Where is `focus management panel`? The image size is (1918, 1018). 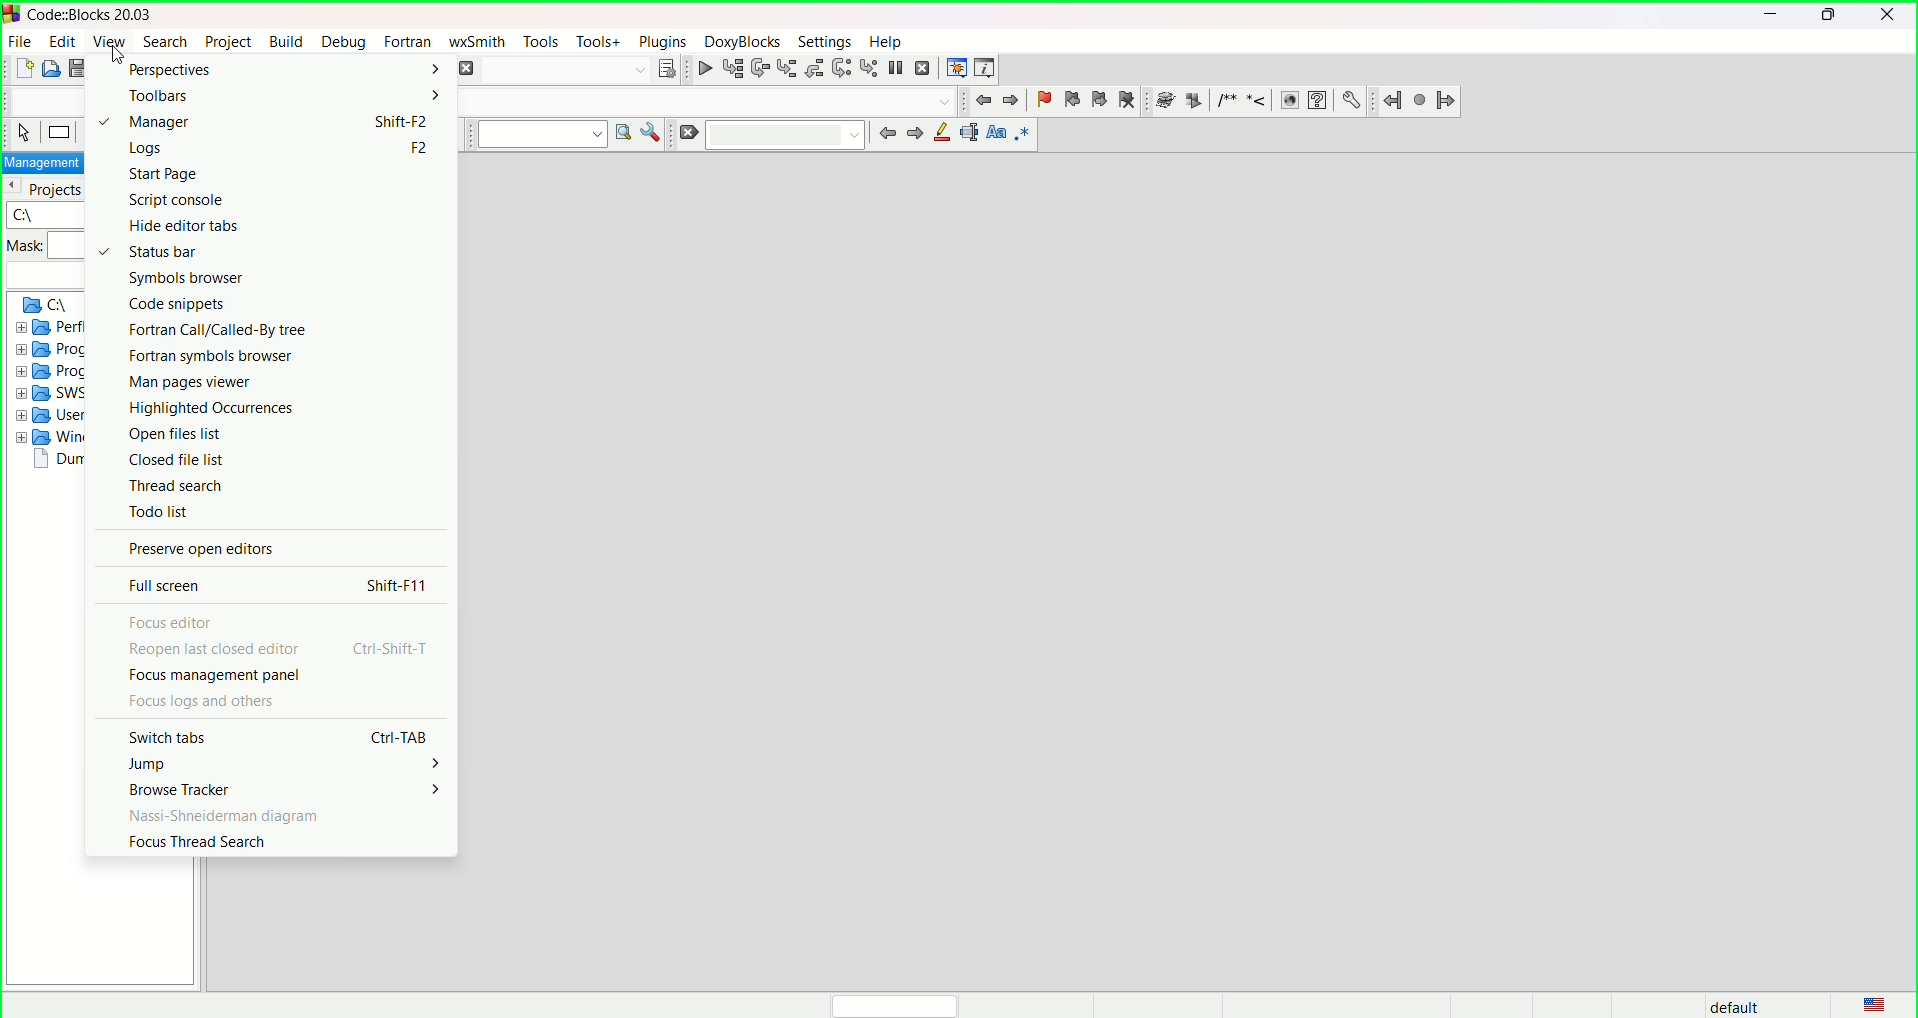 focus management panel is located at coordinates (216, 674).